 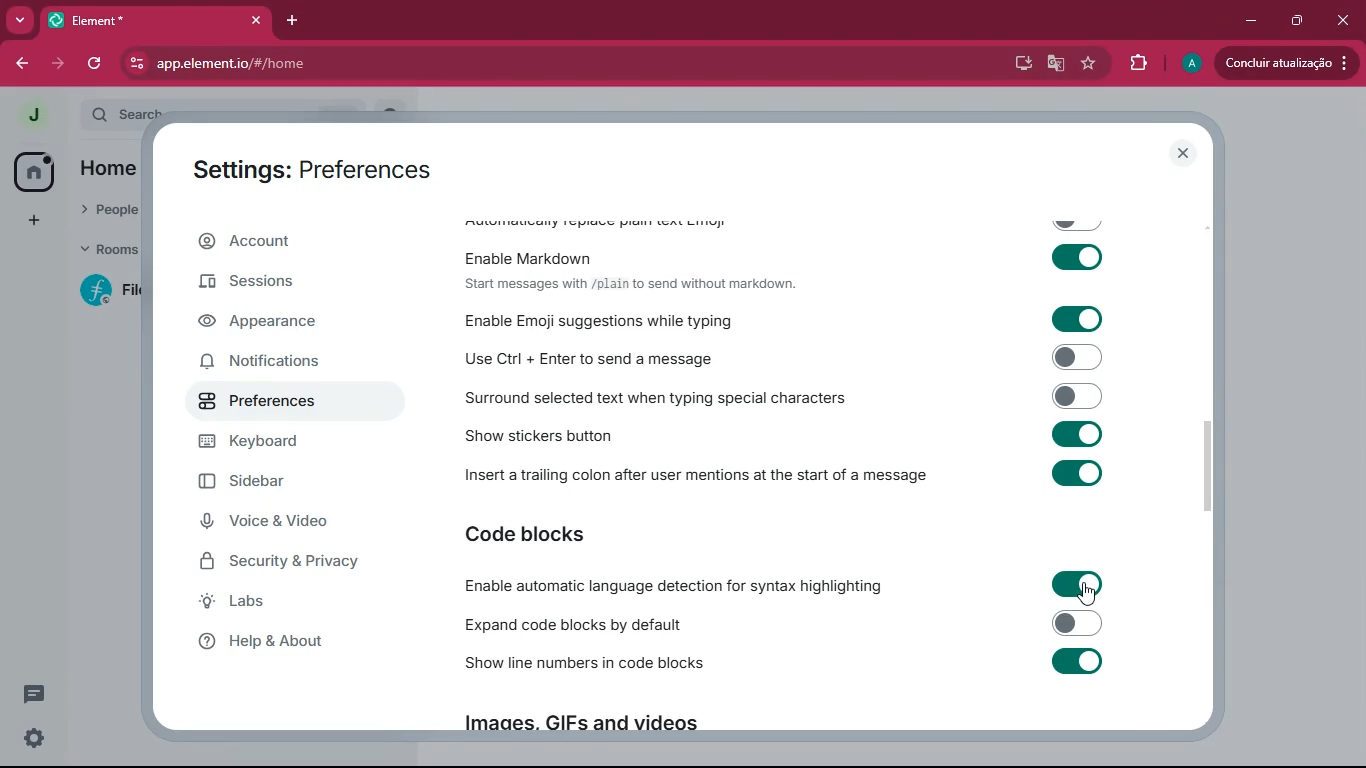 I want to click on back, so click(x=22, y=65).